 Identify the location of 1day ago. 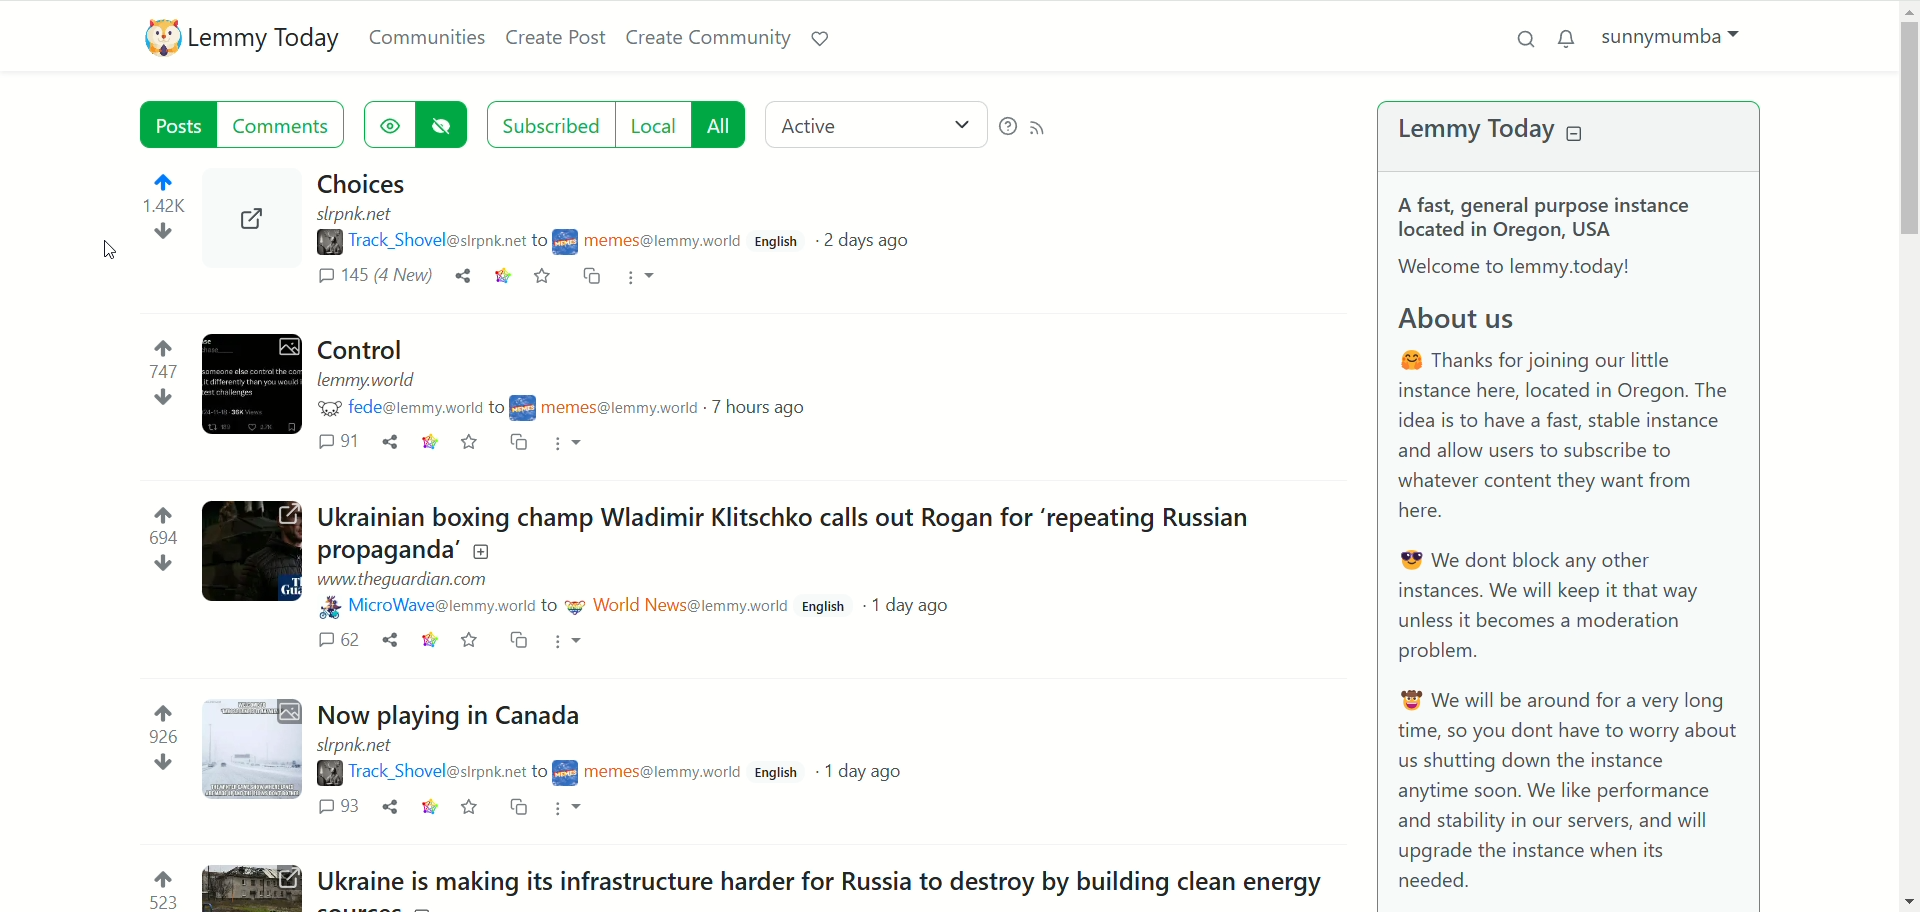
(864, 769).